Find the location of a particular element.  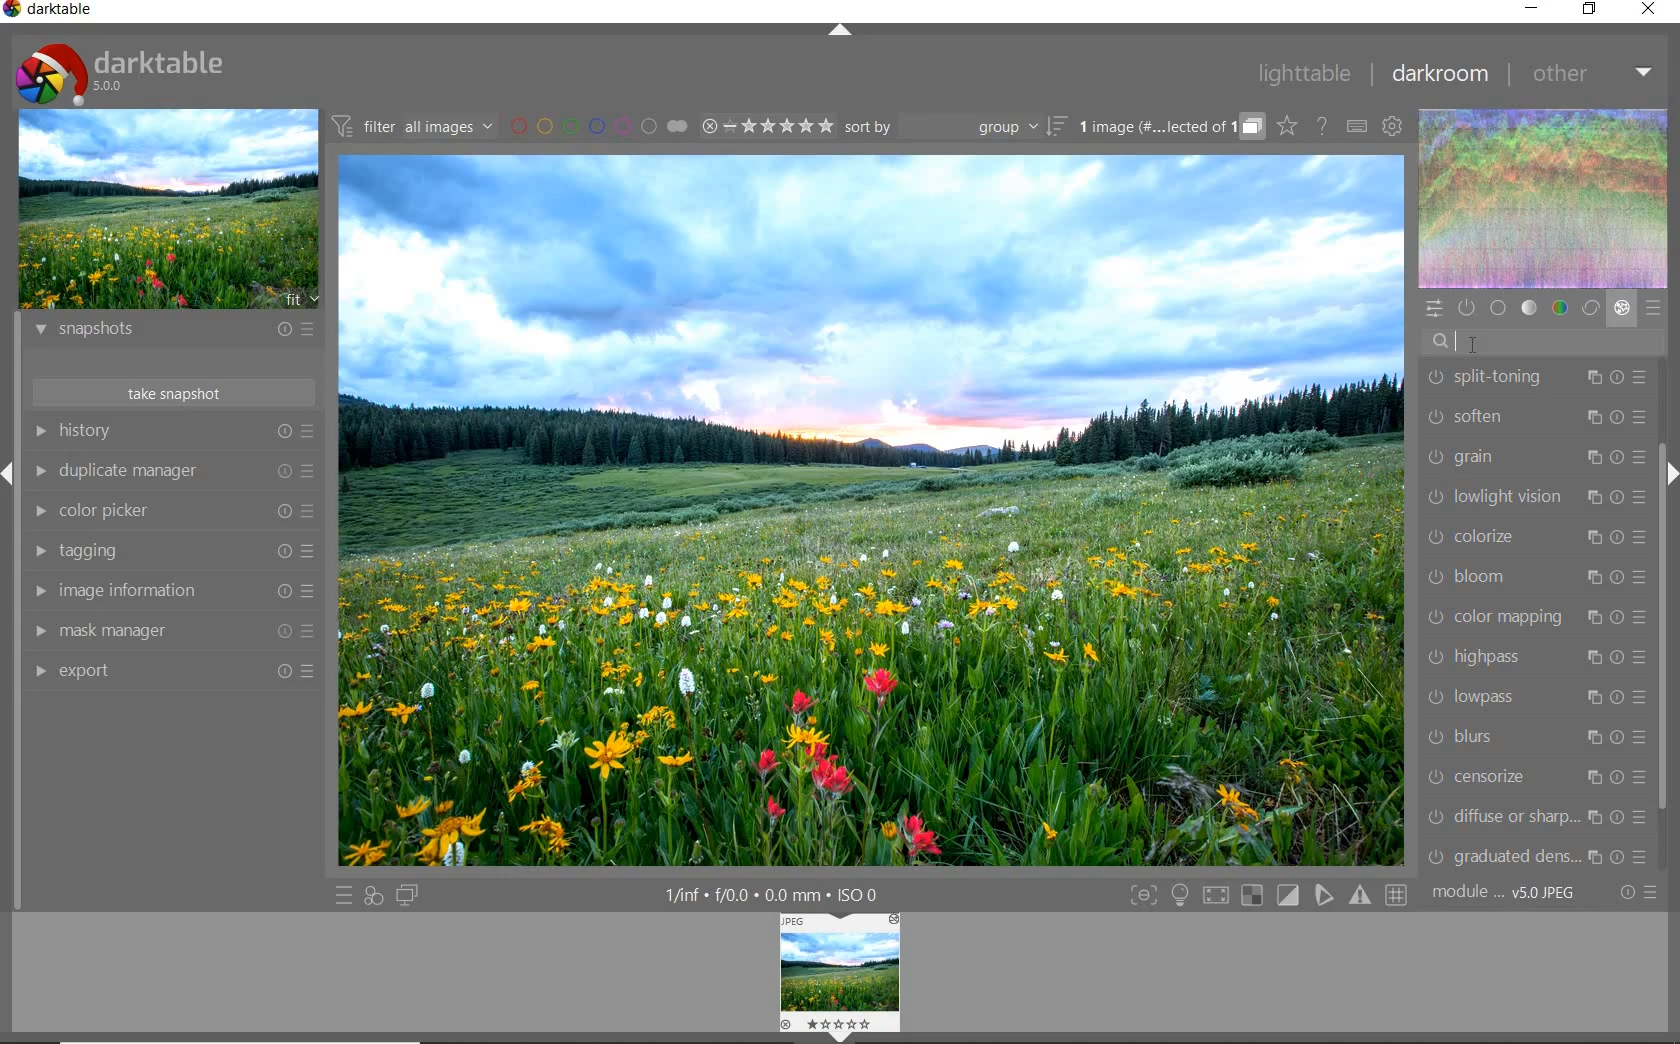

image information is located at coordinates (170, 592).